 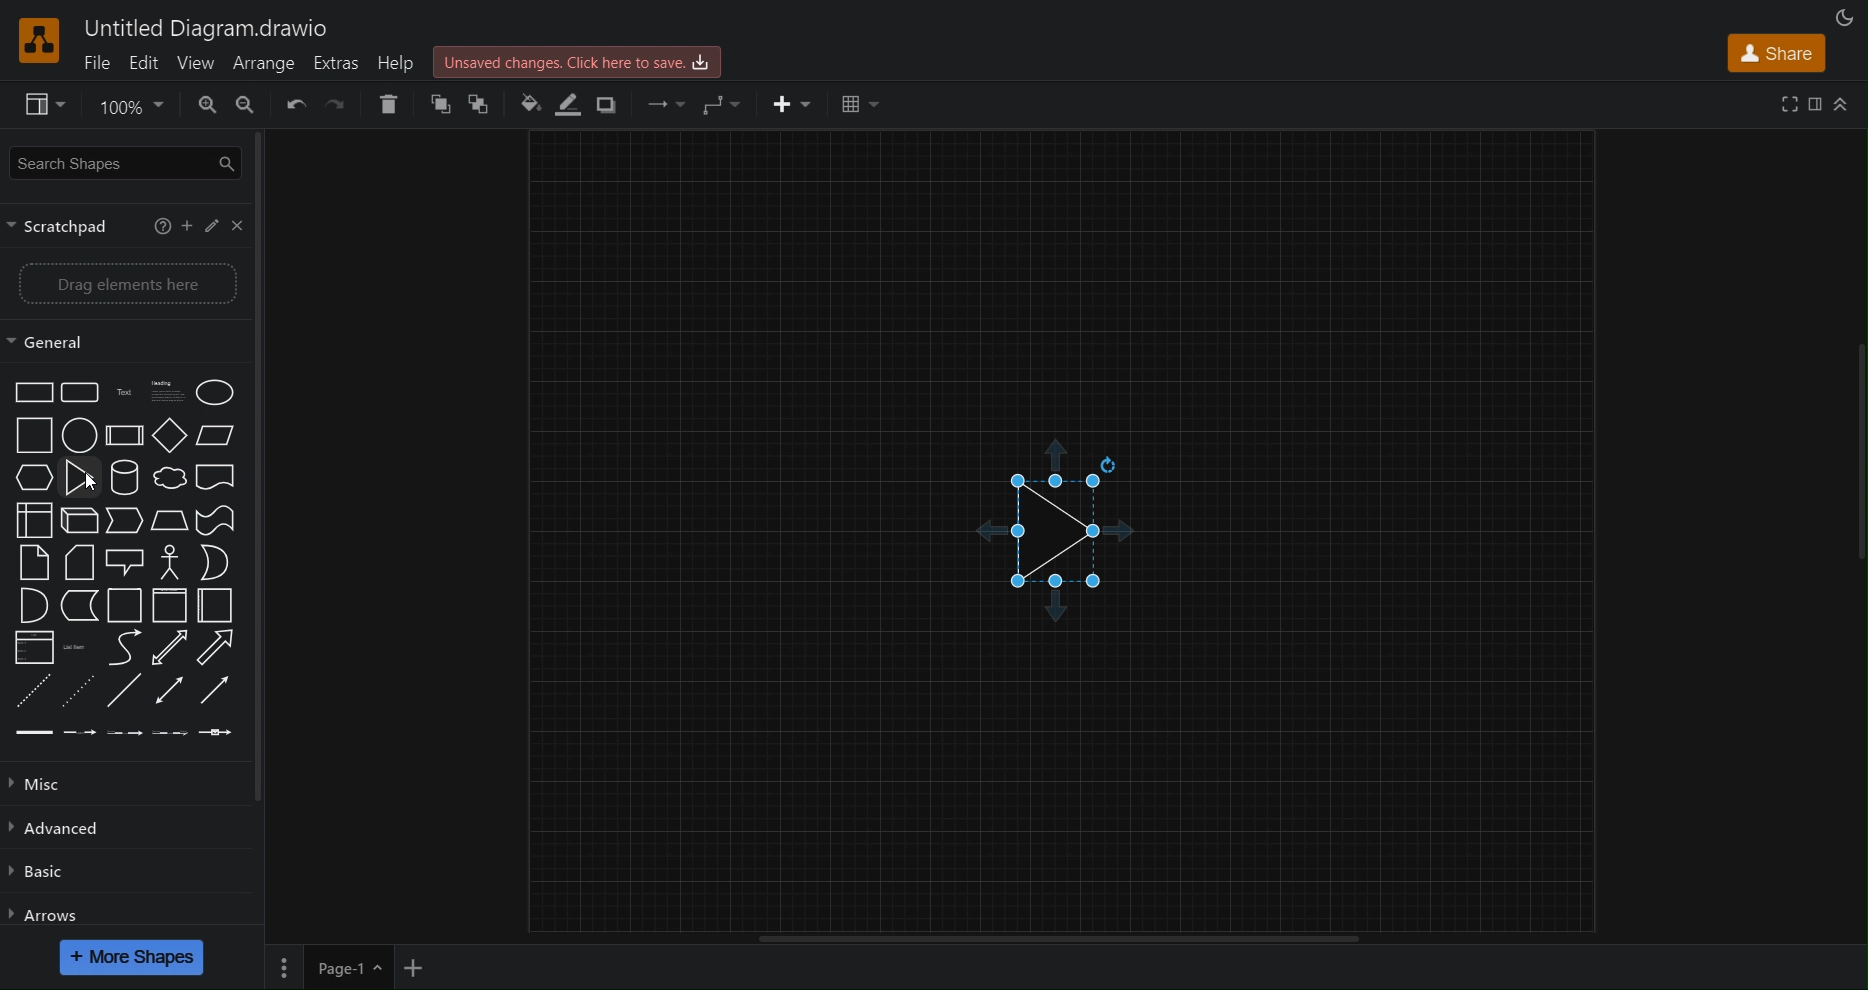 What do you see at coordinates (485, 105) in the screenshot?
I see `Send to Back` at bounding box center [485, 105].